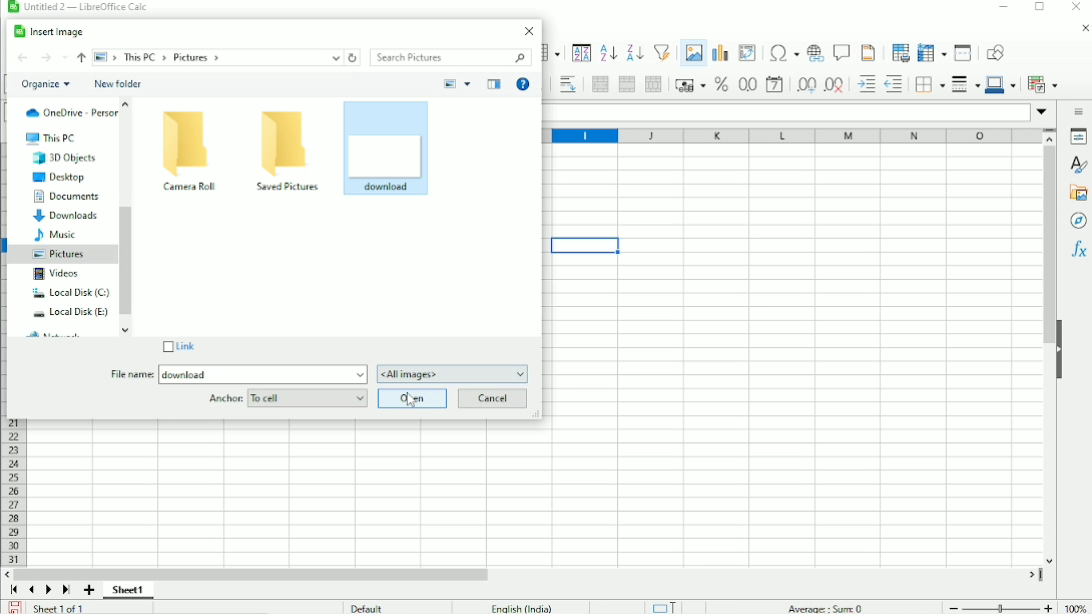 This screenshot has height=614, width=1092. Describe the element at coordinates (46, 58) in the screenshot. I see `Forward` at that location.